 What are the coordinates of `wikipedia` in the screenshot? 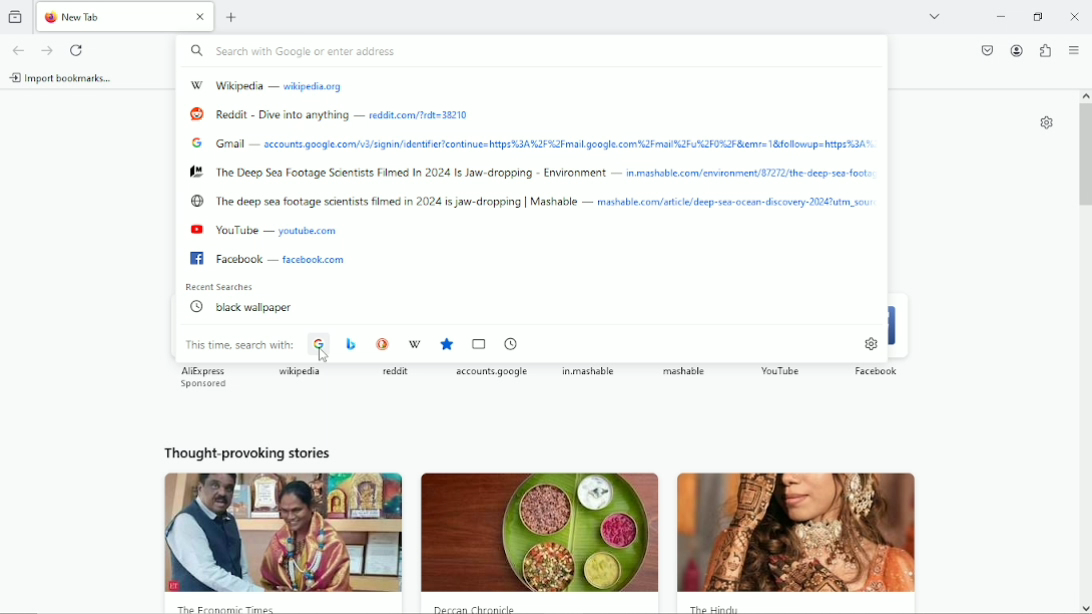 It's located at (415, 346).